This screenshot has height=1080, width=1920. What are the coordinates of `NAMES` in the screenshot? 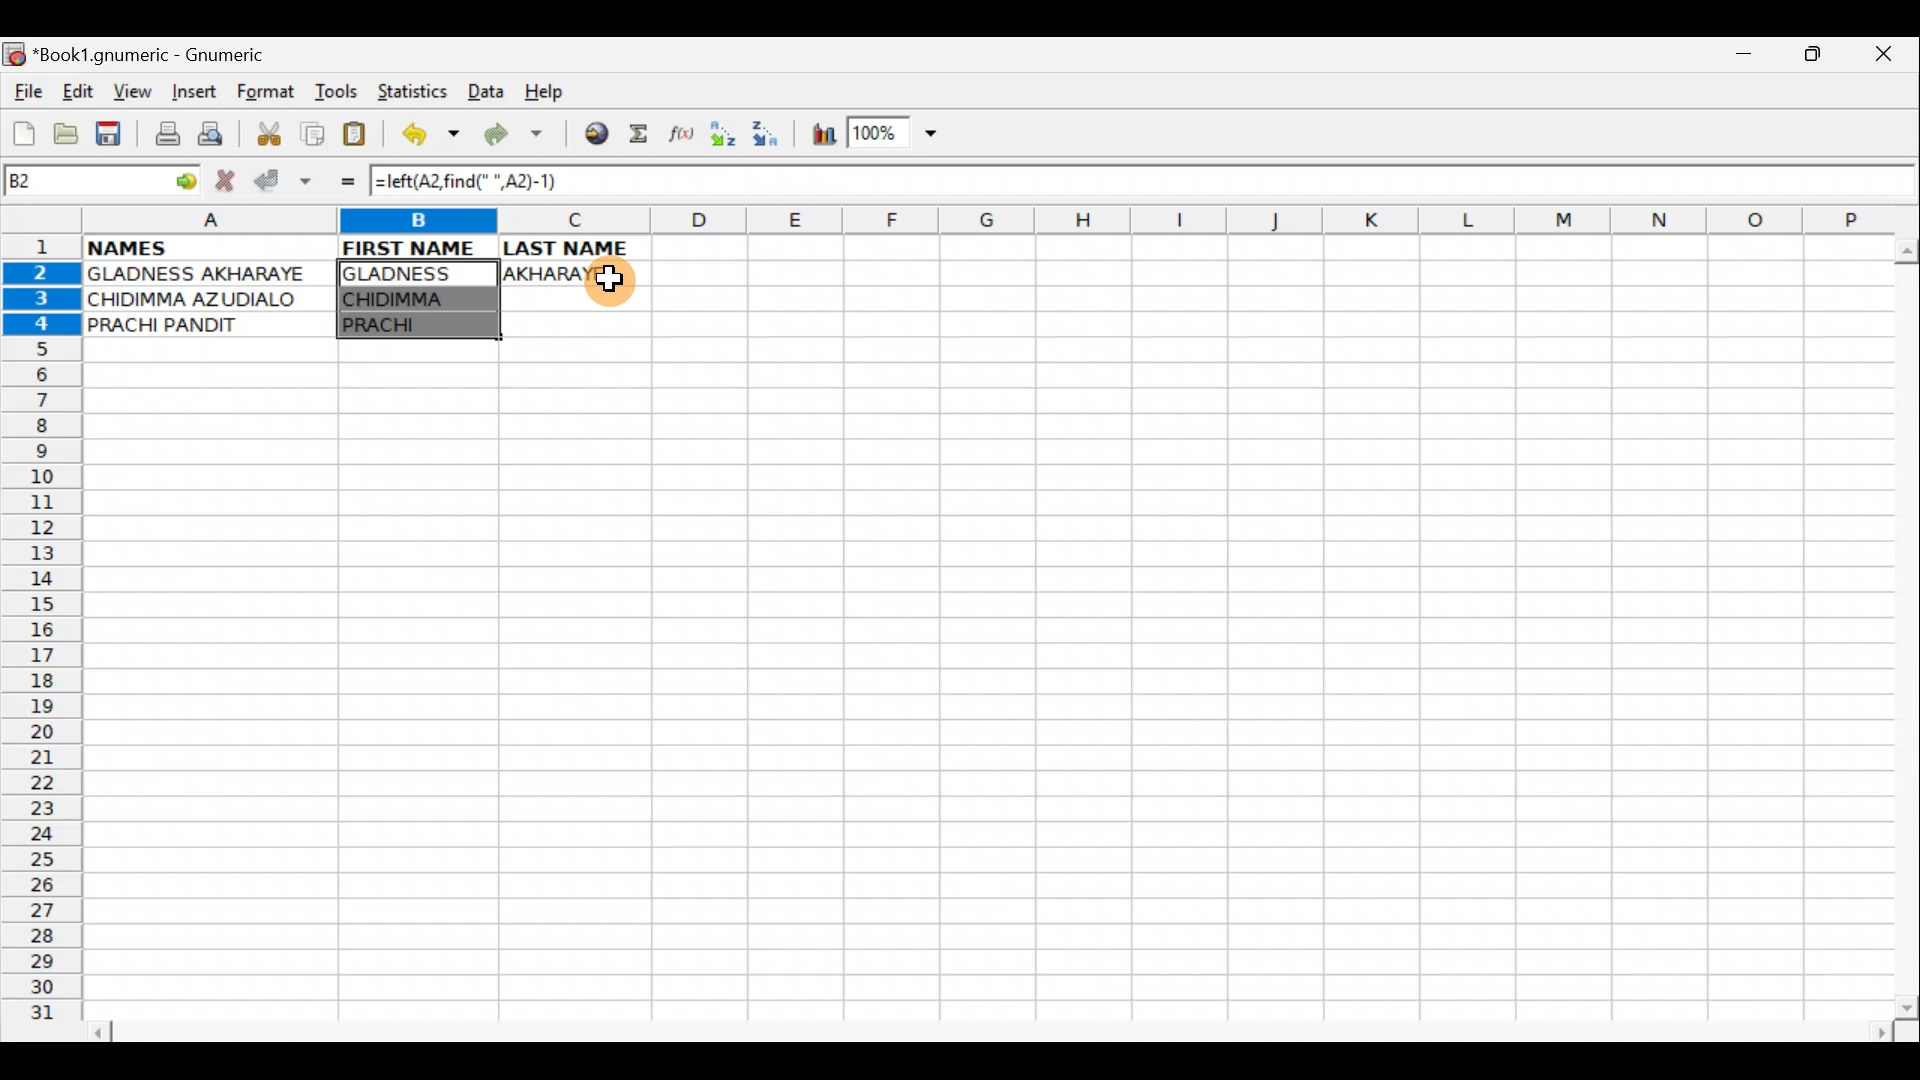 It's located at (187, 246).